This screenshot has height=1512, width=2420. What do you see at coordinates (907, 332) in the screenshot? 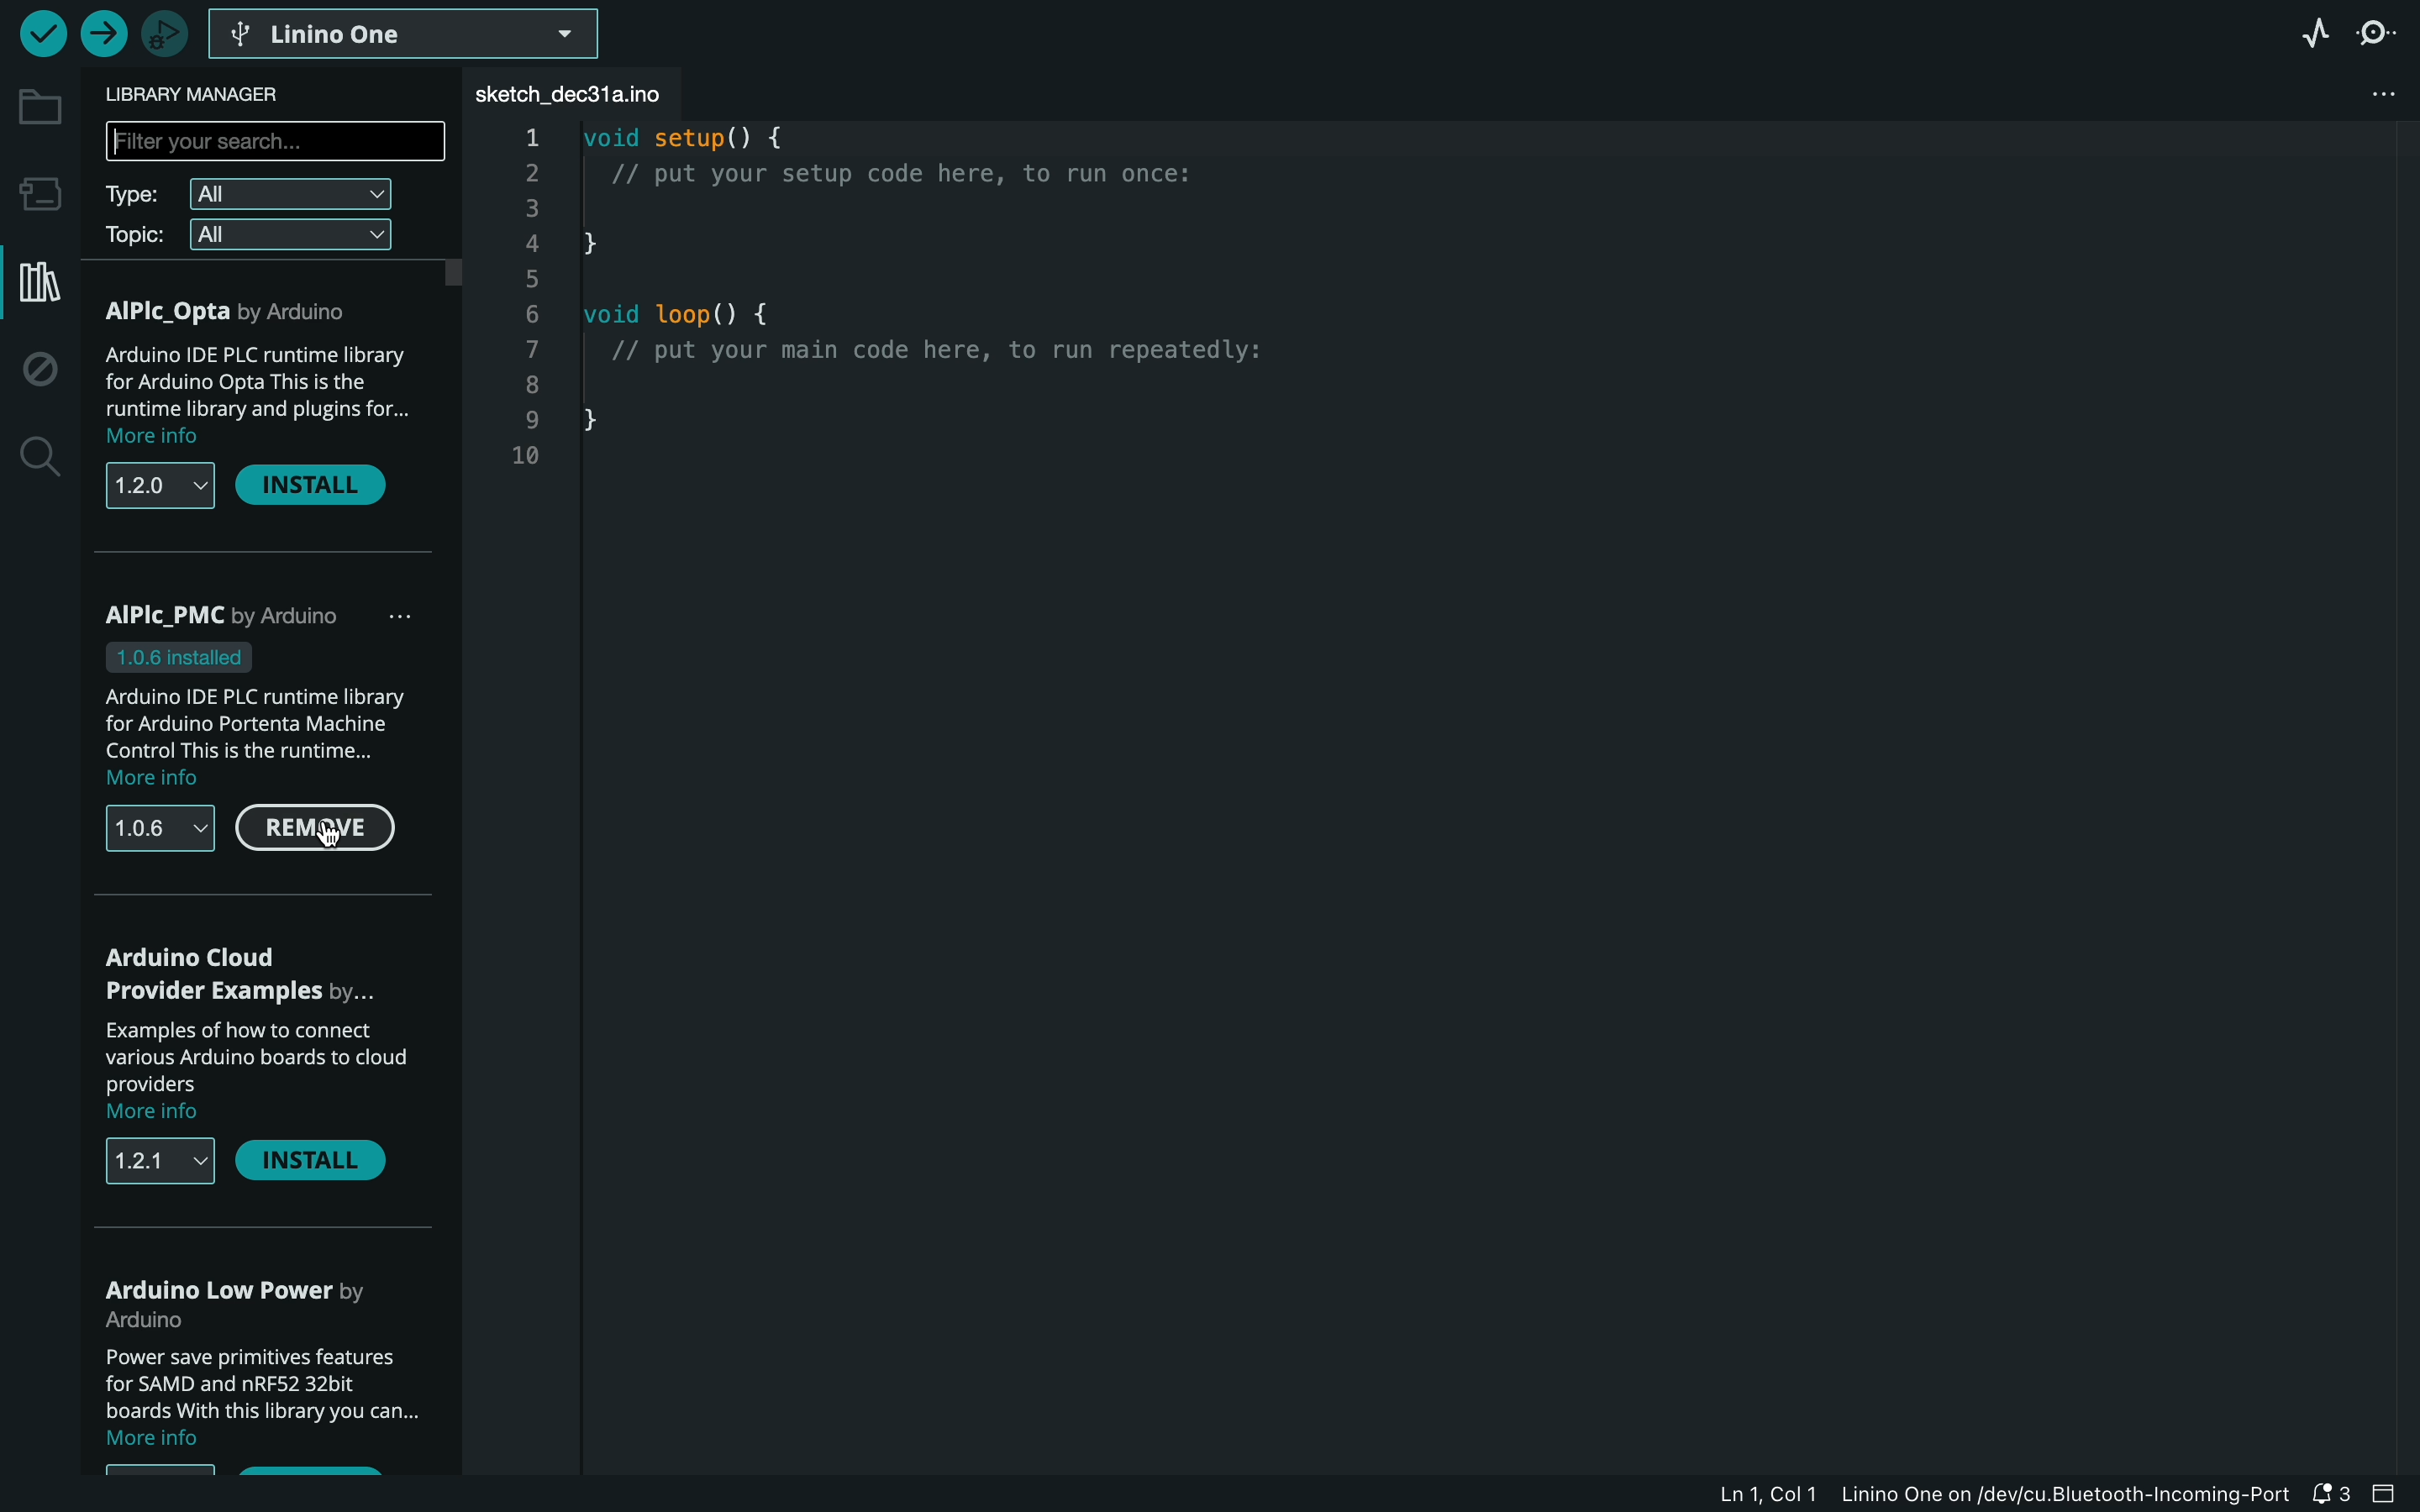
I see `code` at bounding box center [907, 332].